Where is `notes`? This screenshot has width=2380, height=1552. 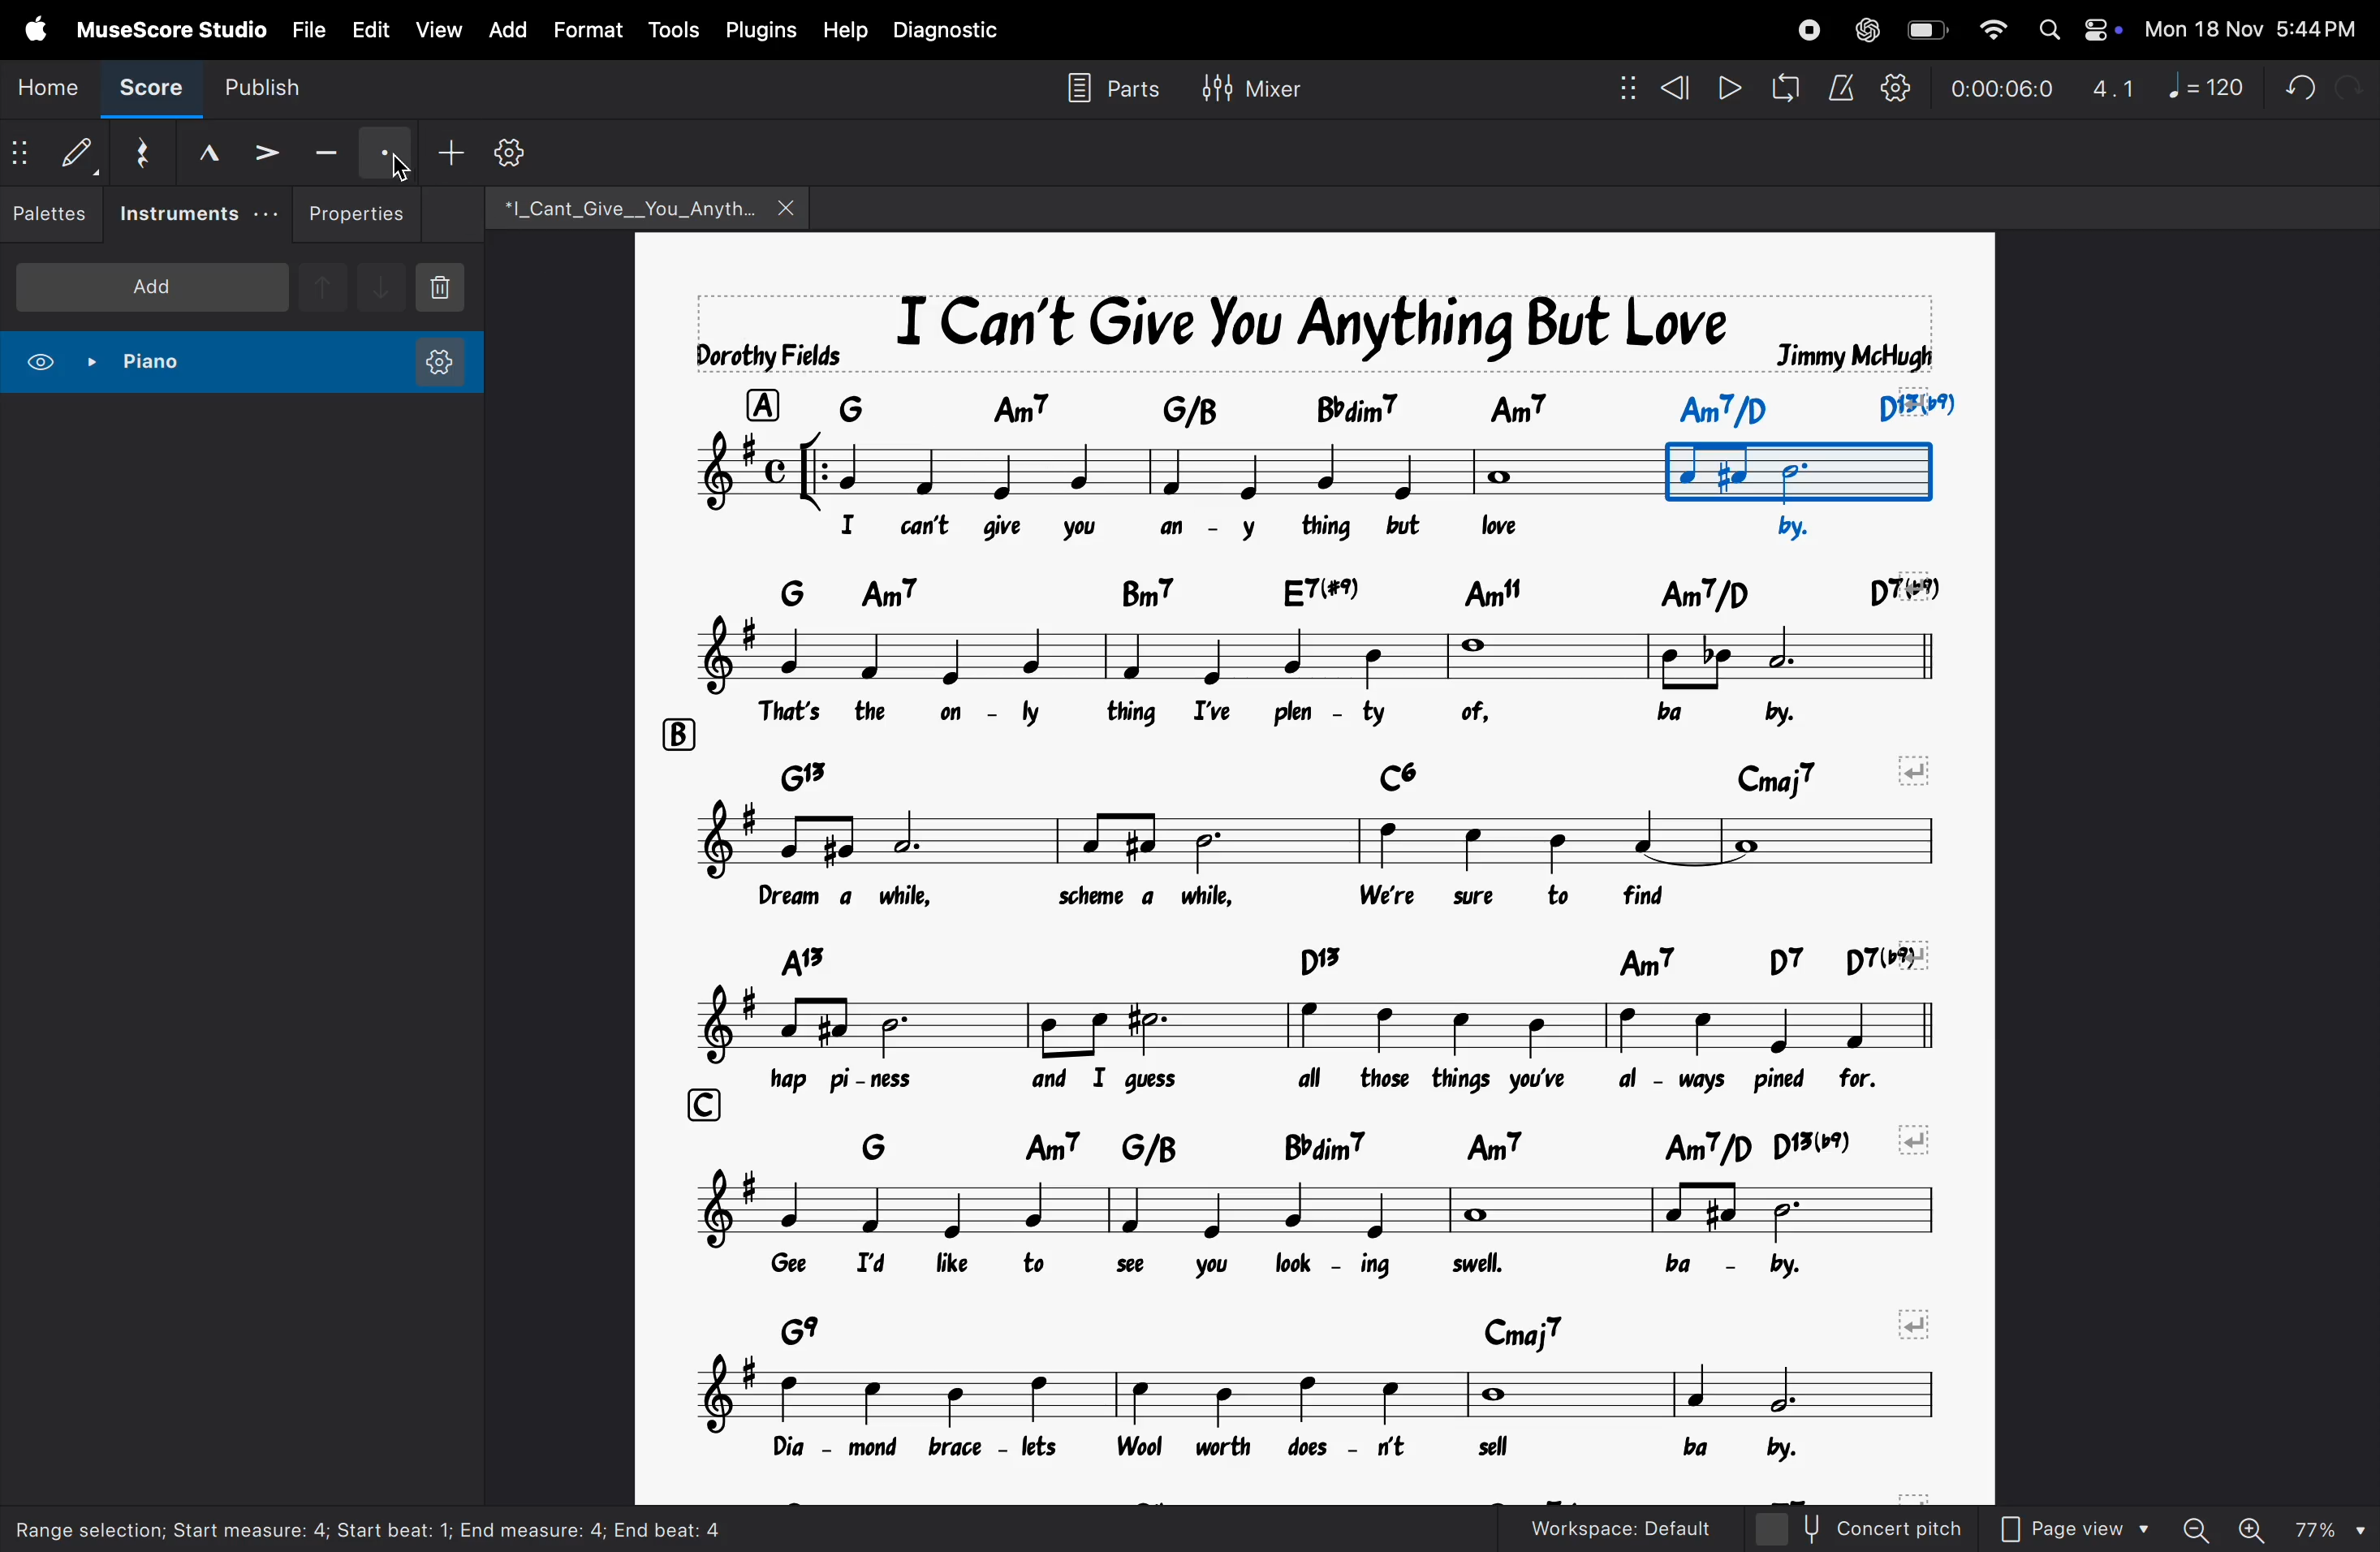
notes is located at coordinates (1174, 470).